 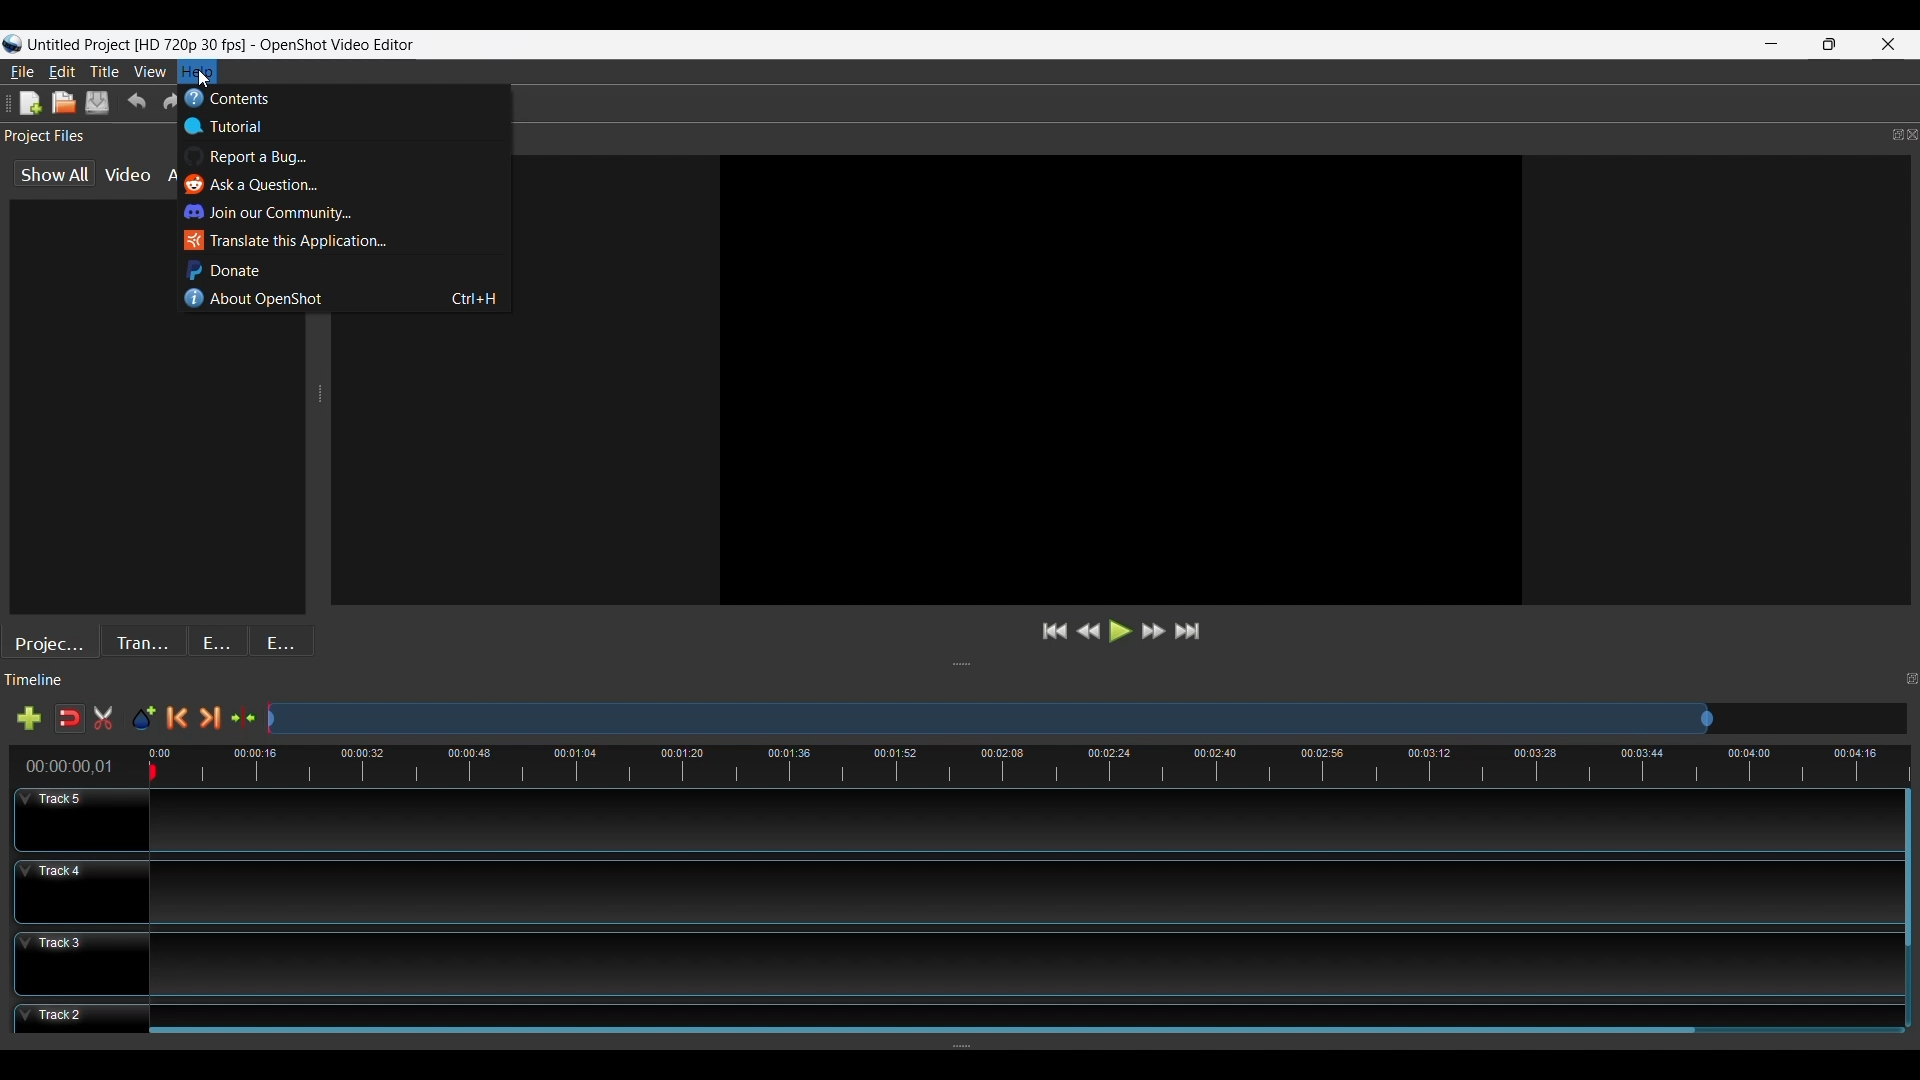 What do you see at coordinates (99, 103) in the screenshot?
I see `Save Project` at bounding box center [99, 103].